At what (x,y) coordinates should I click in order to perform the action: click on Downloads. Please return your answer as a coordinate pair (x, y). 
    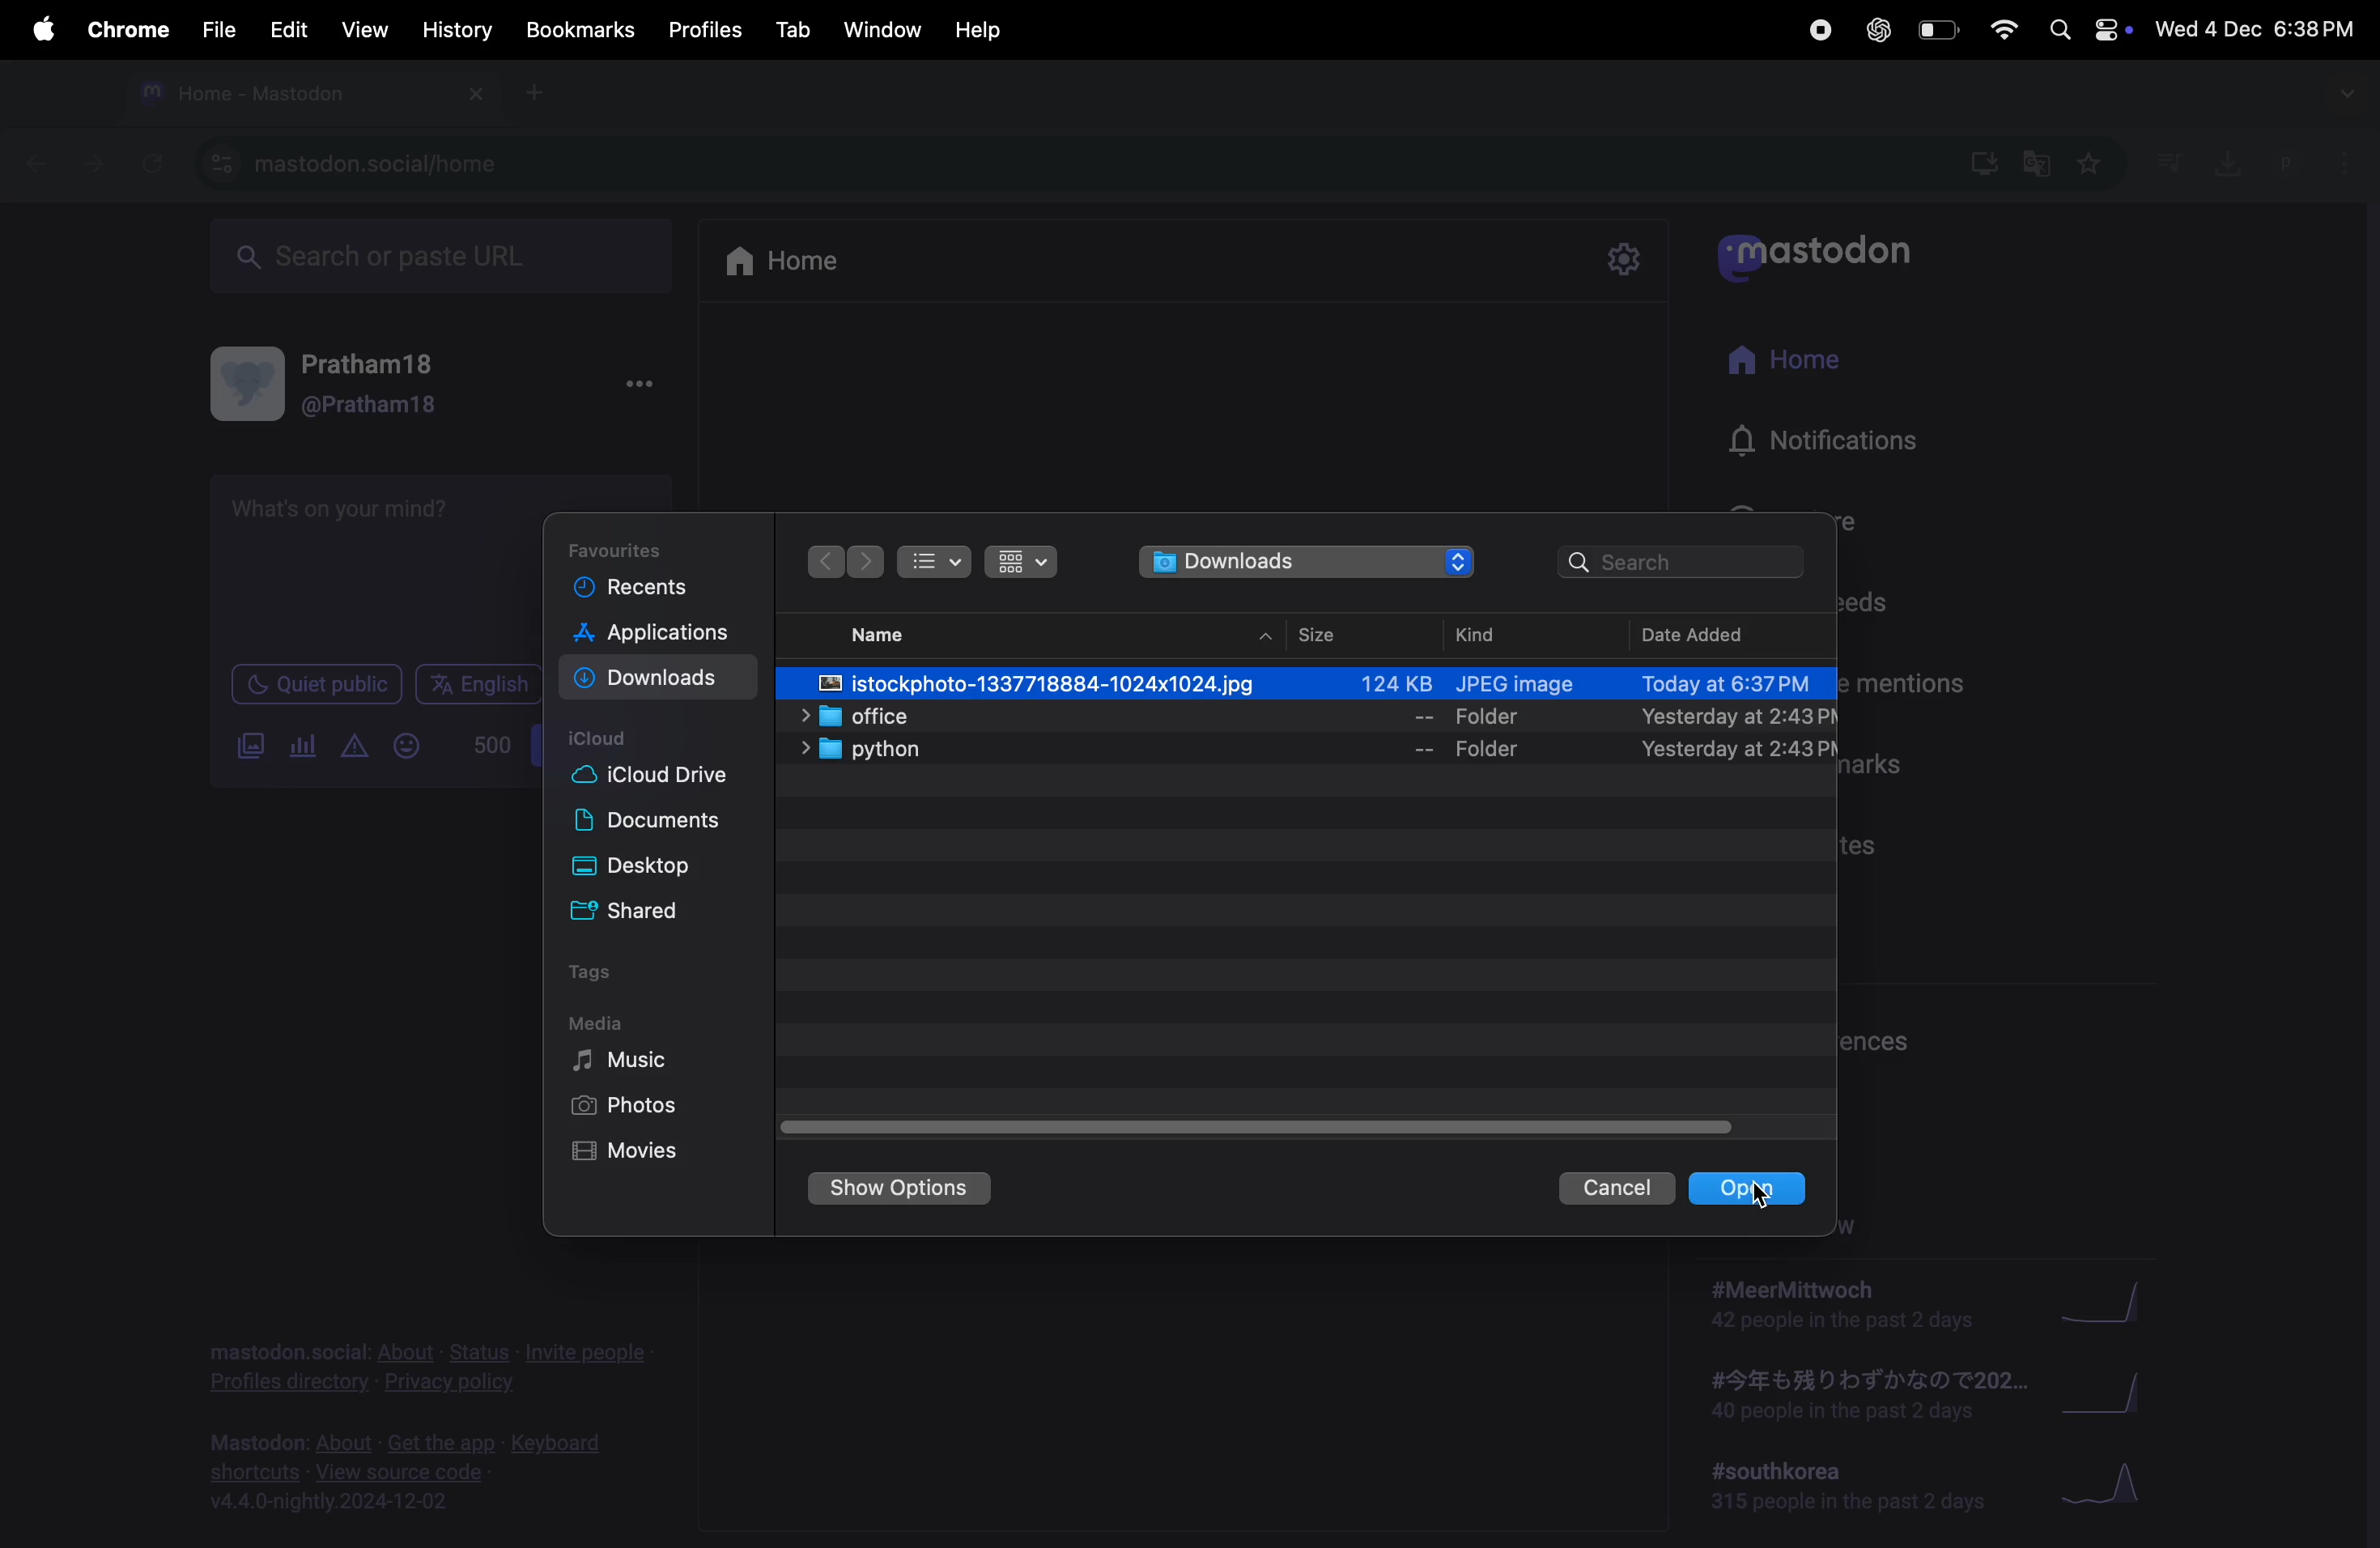
    Looking at the image, I should click on (654, 678).